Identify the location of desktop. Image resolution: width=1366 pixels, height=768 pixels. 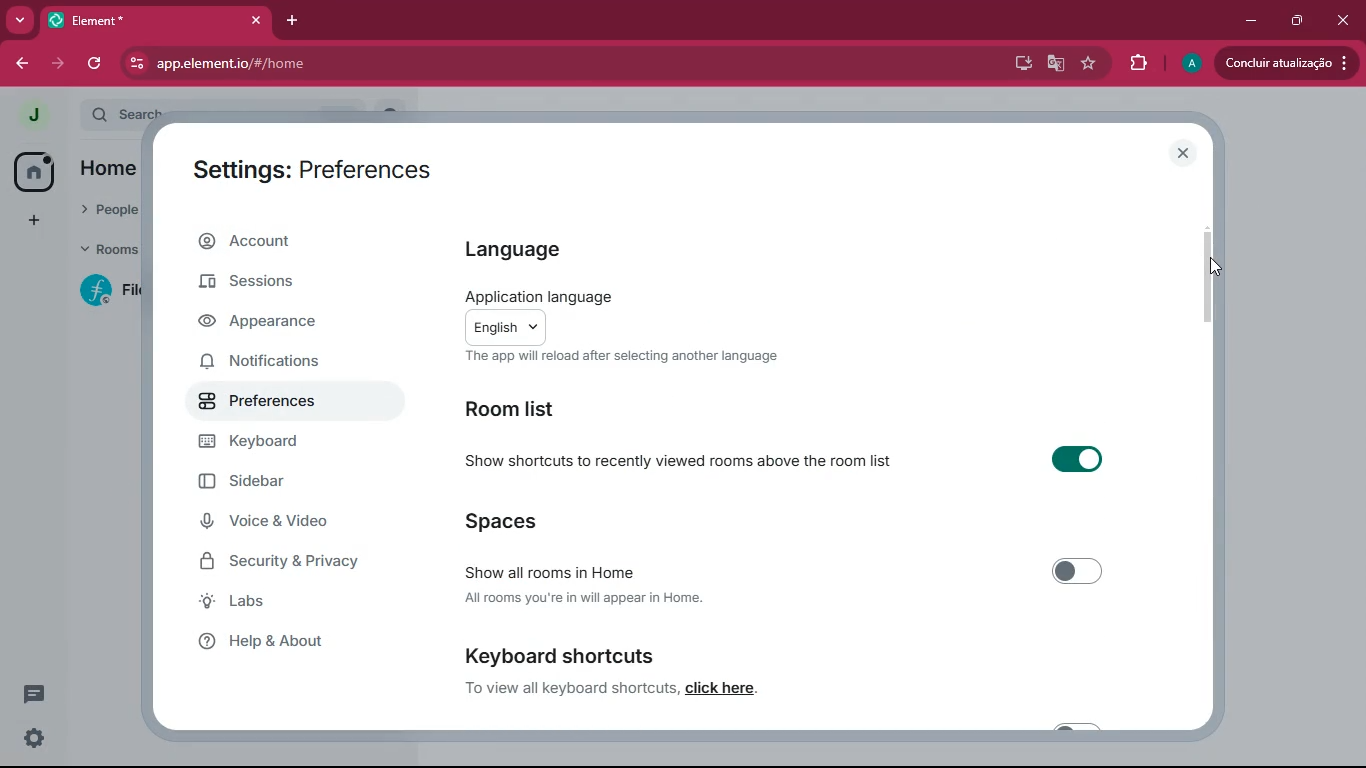
(1019, 63).